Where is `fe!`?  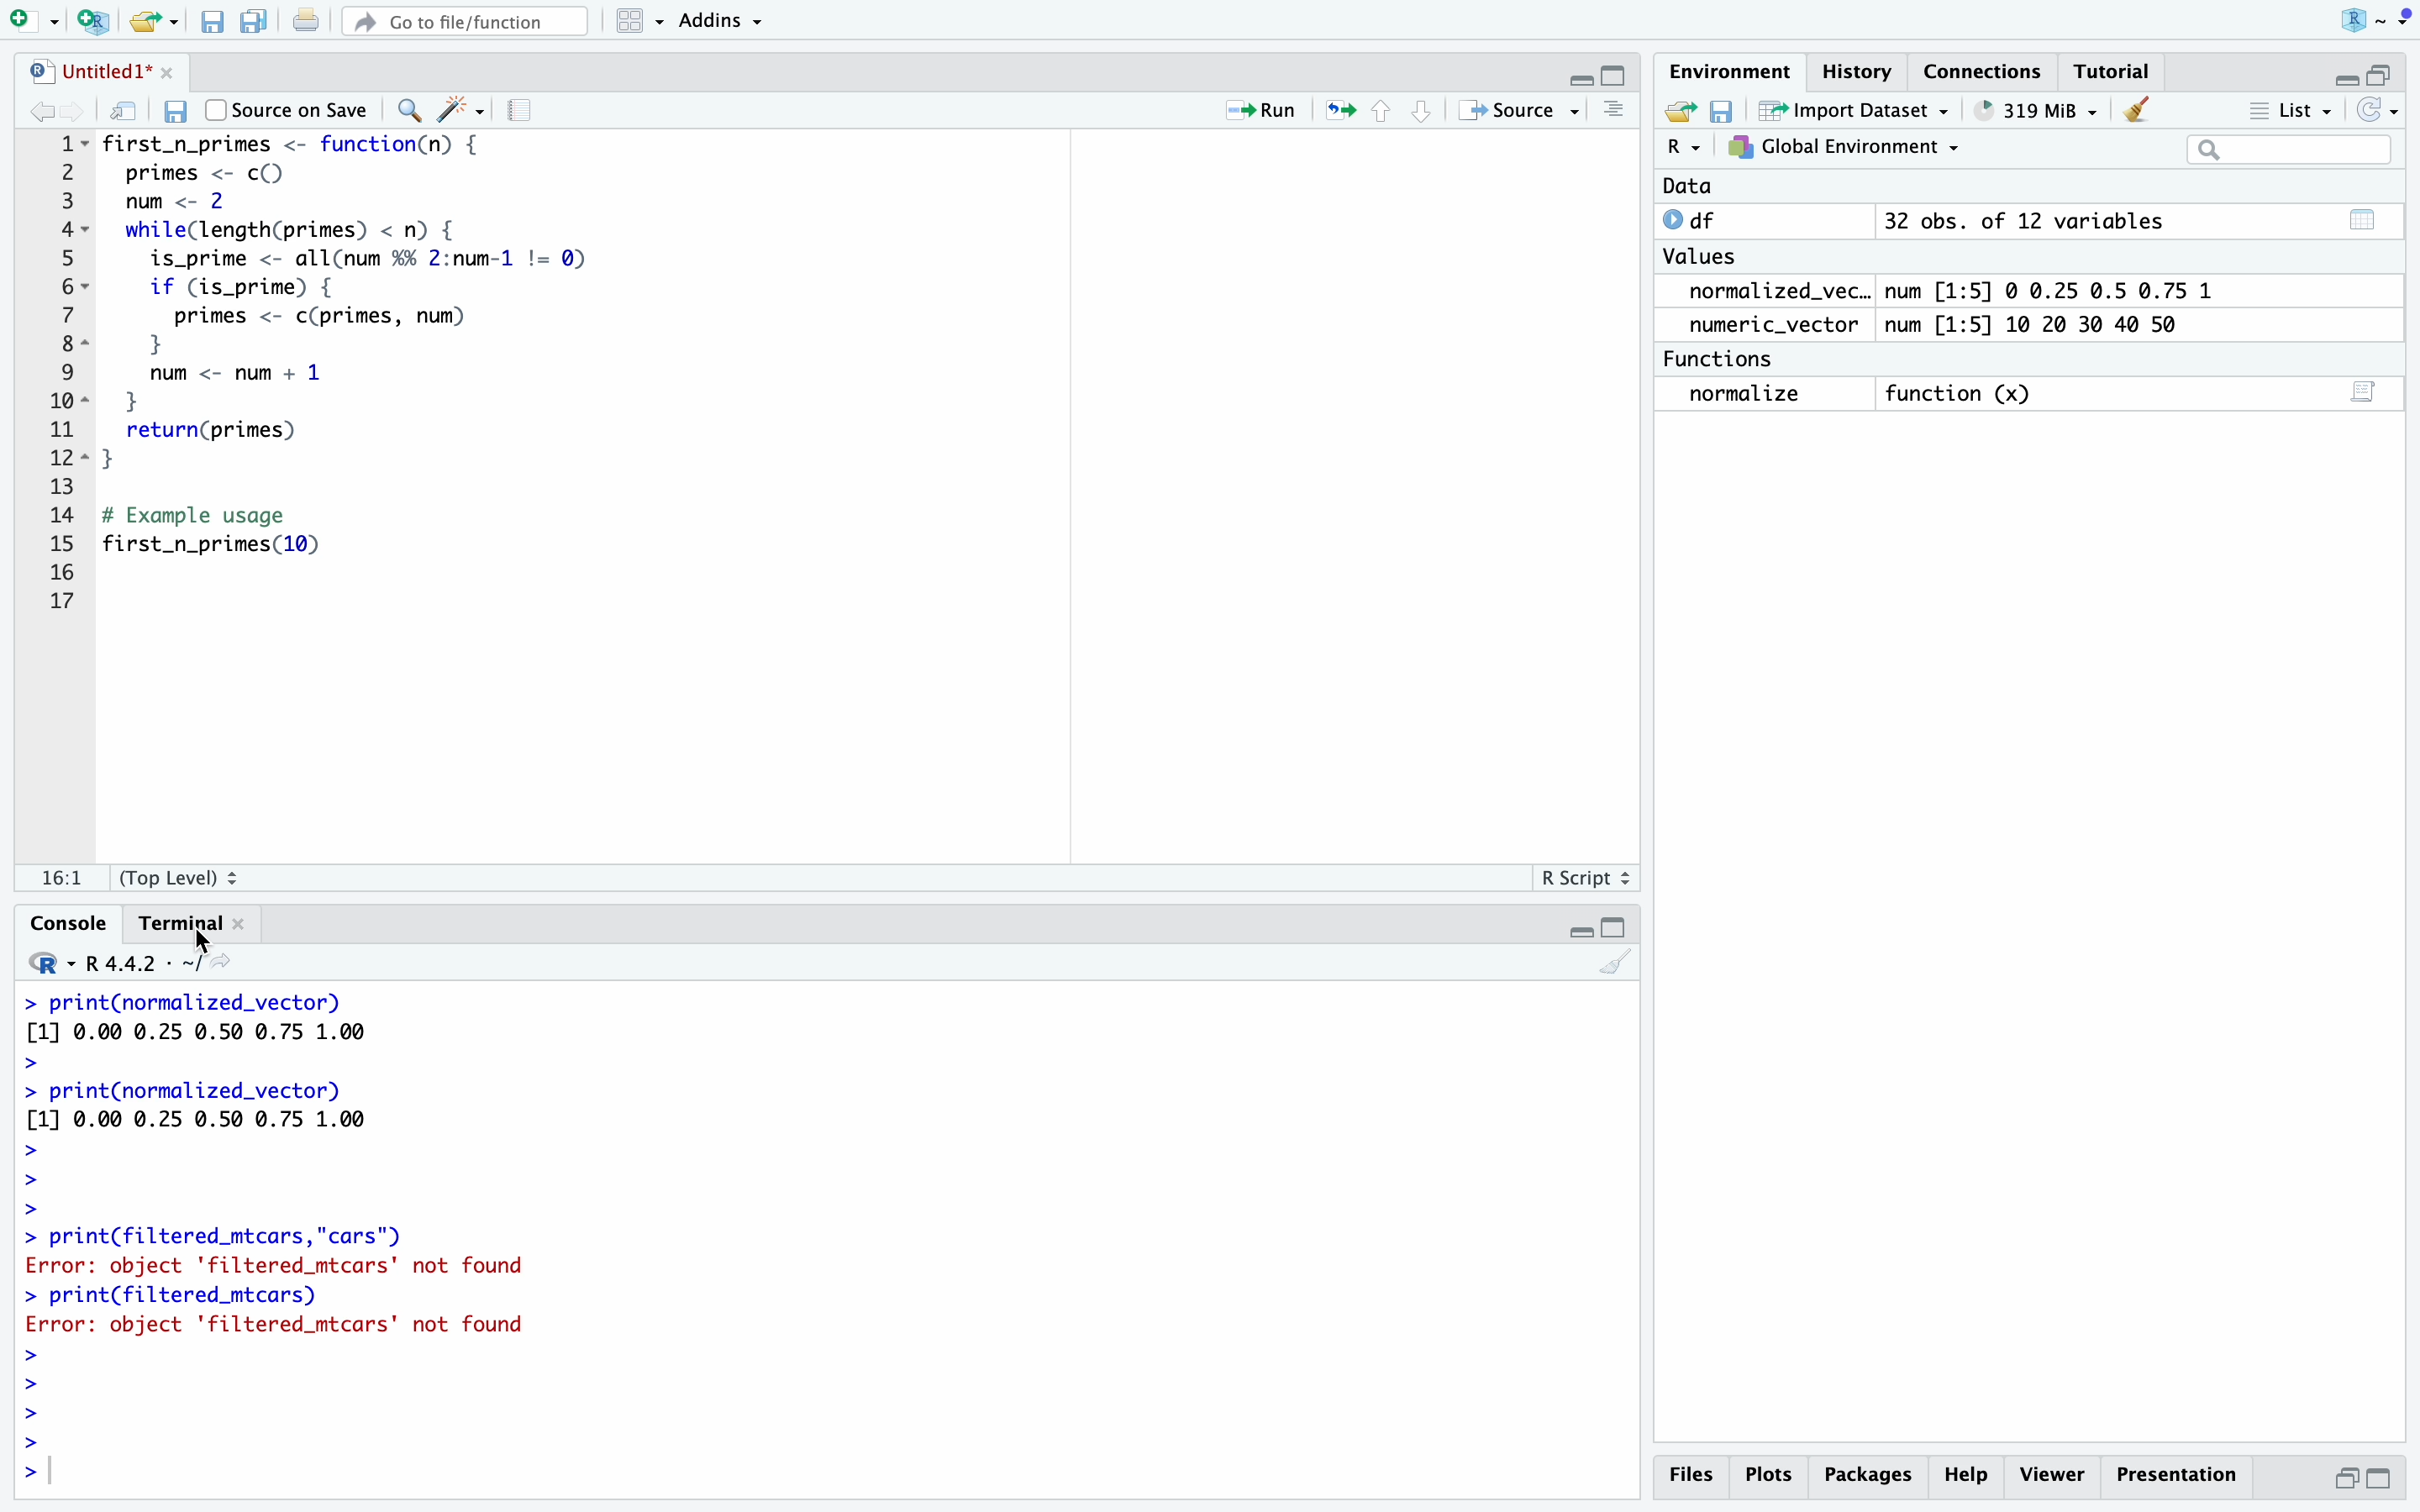 fe! is located at coordinates (62, 876).